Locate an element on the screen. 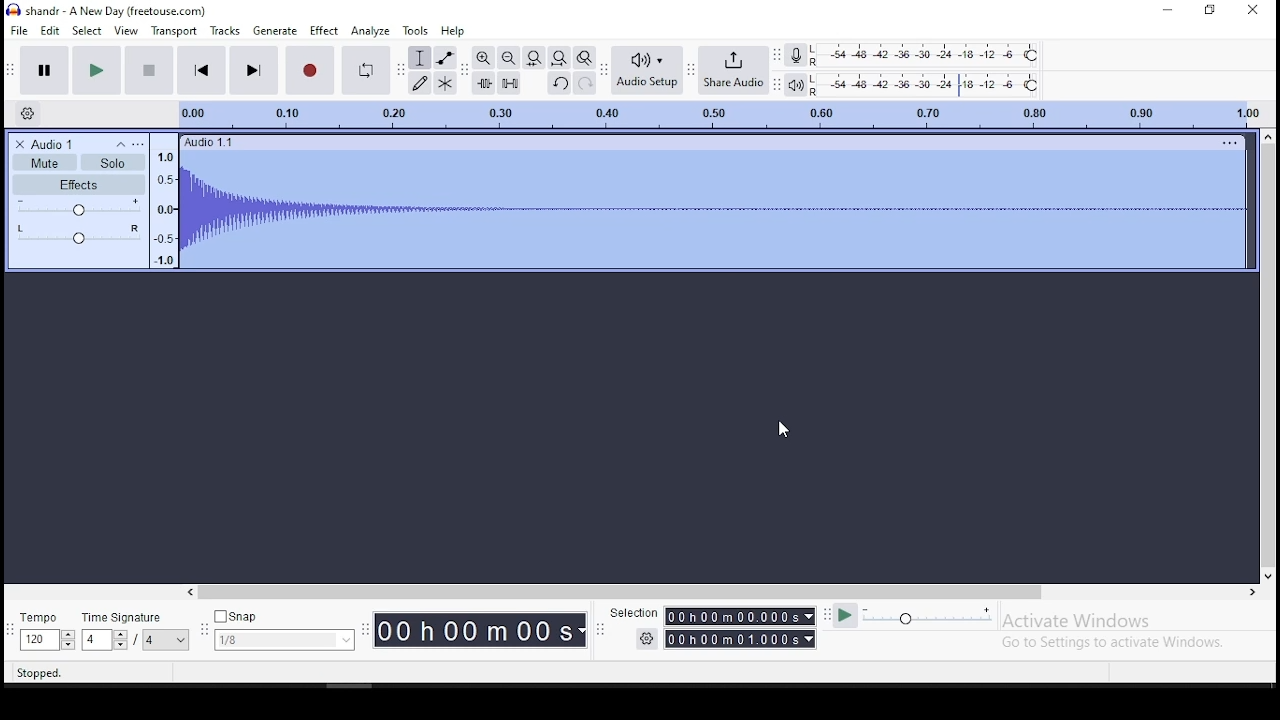 This screenshot has width=1280, height=720. pause is located at coordinates (44, 70).